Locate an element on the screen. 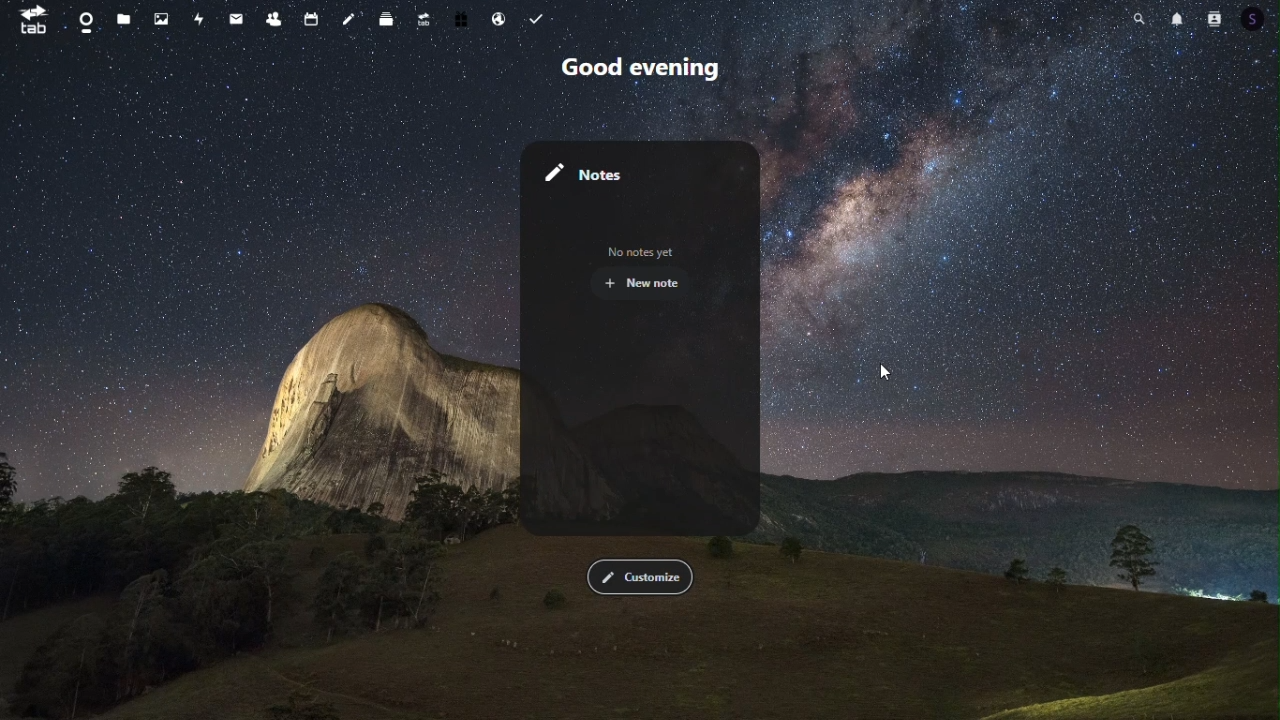 The image size is (1280, 720). free trial  is located at coordinates (463, 20).